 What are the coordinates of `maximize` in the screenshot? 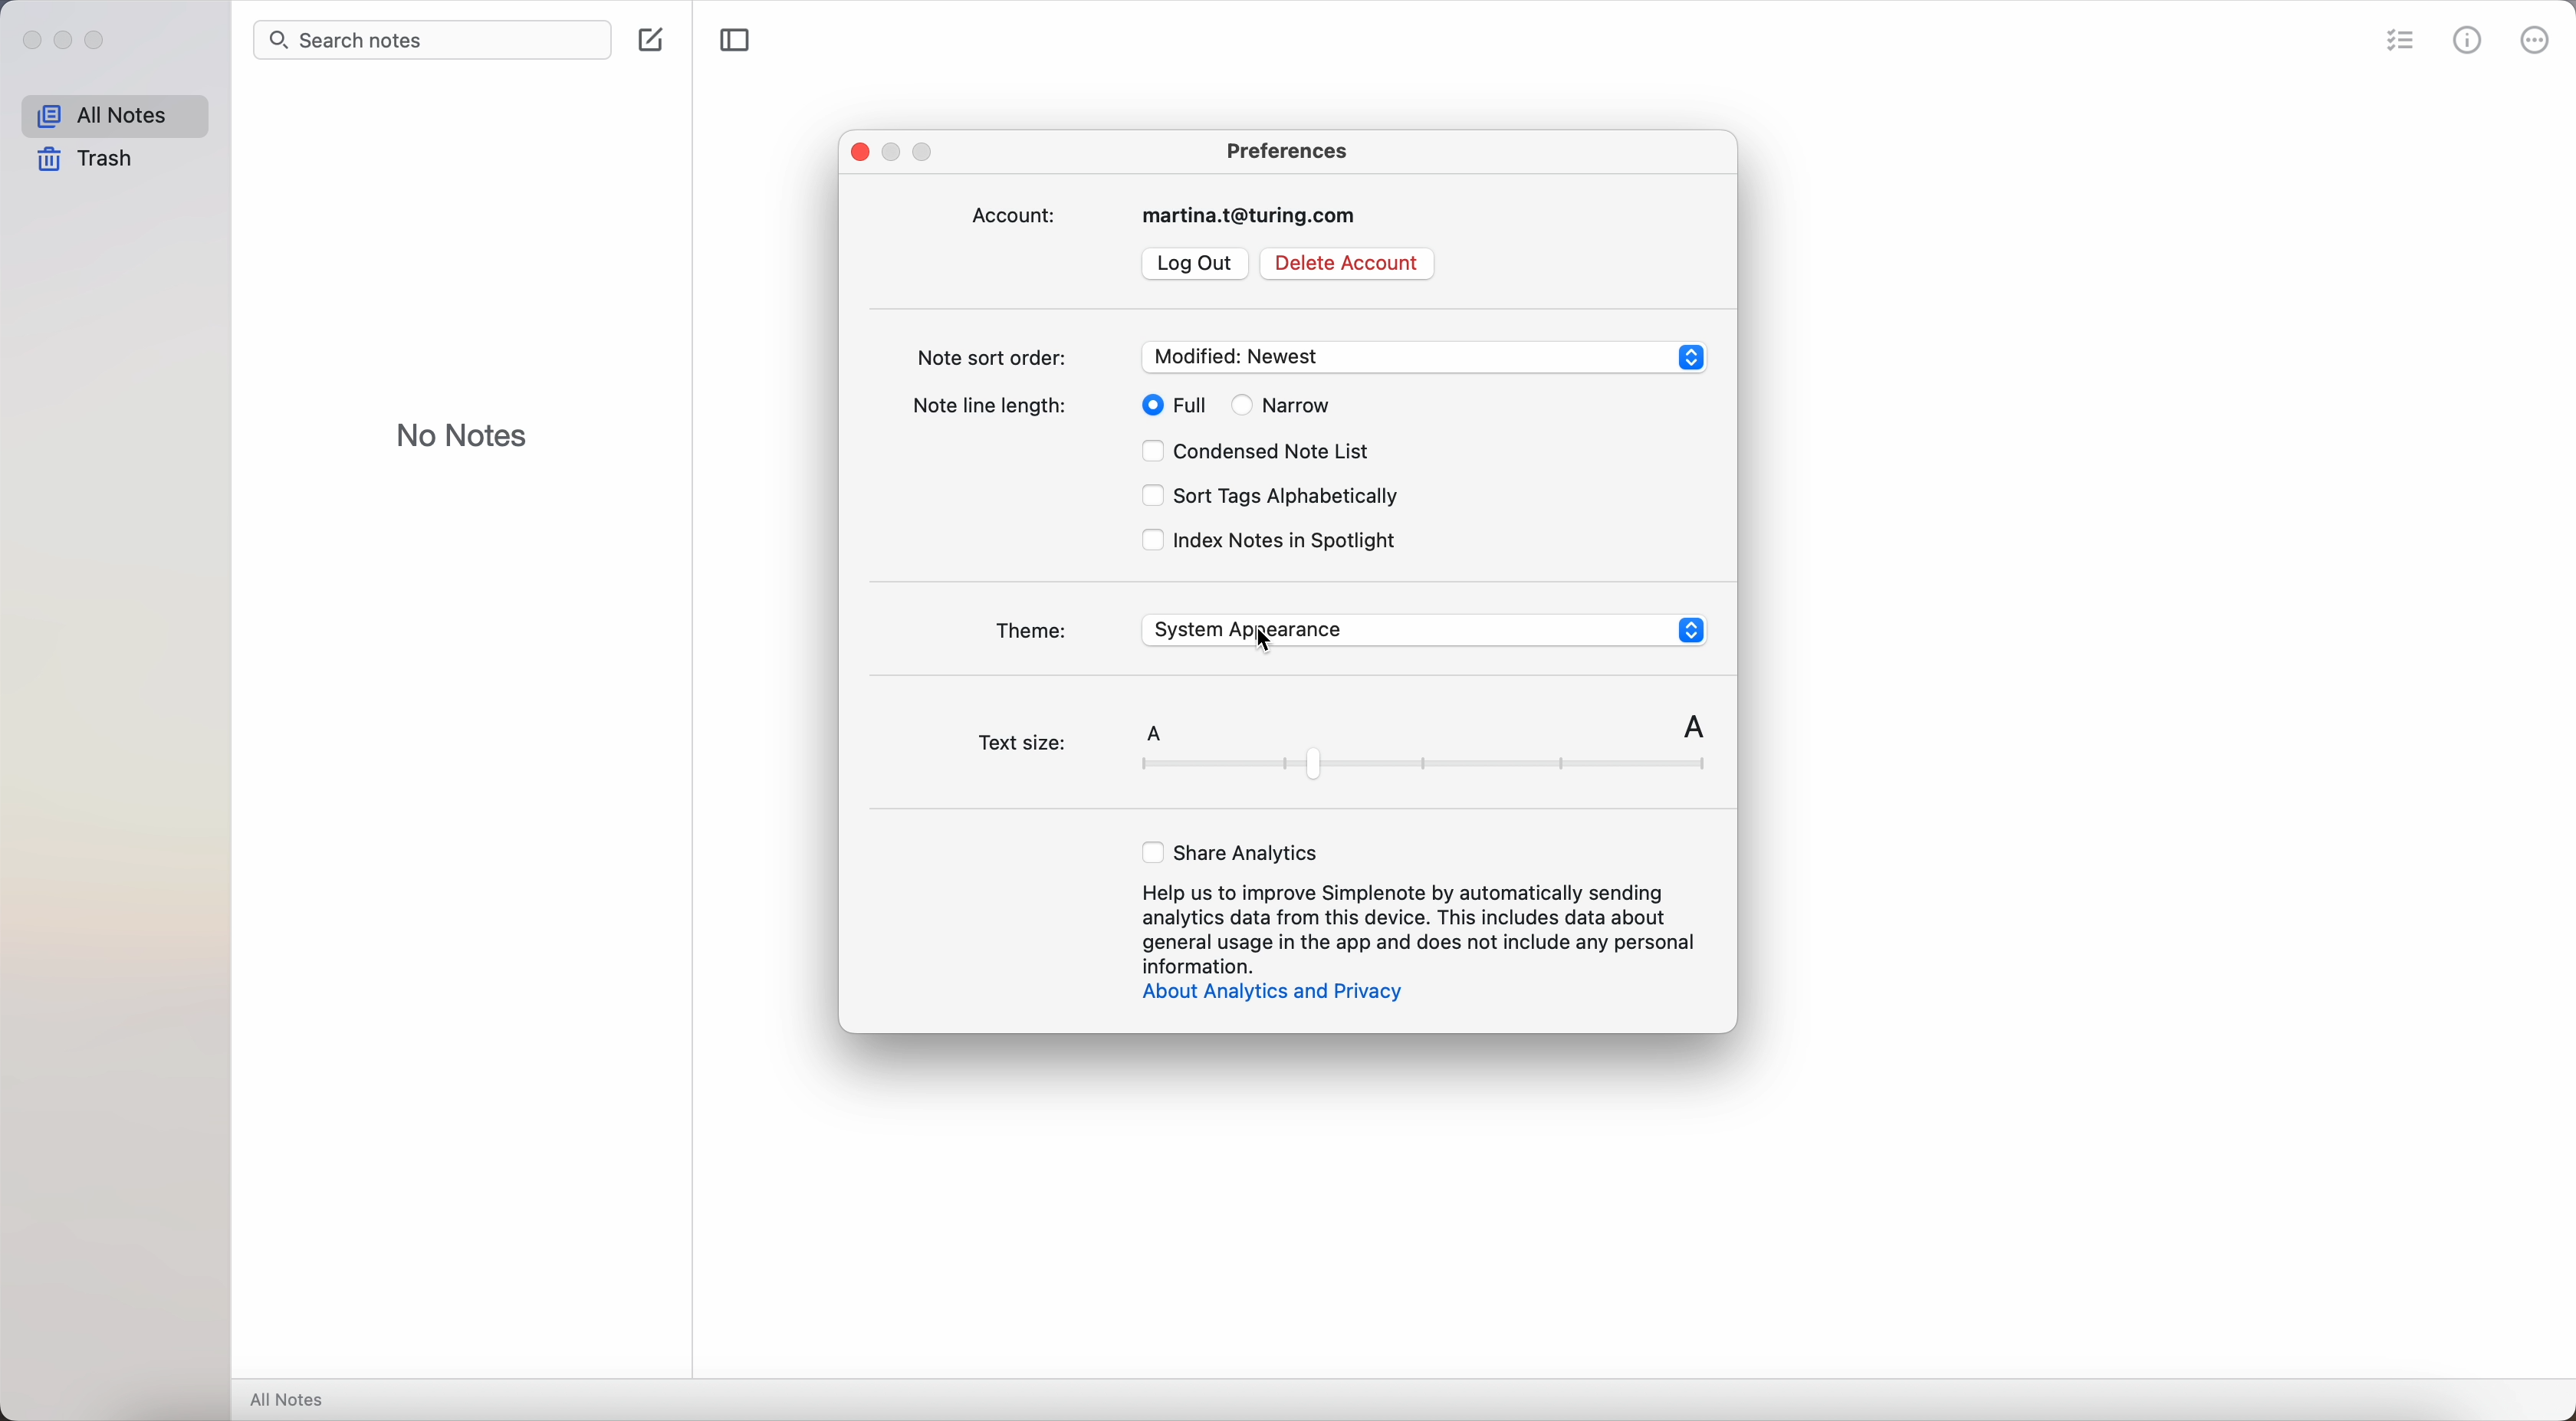 It's located at (102, 42).